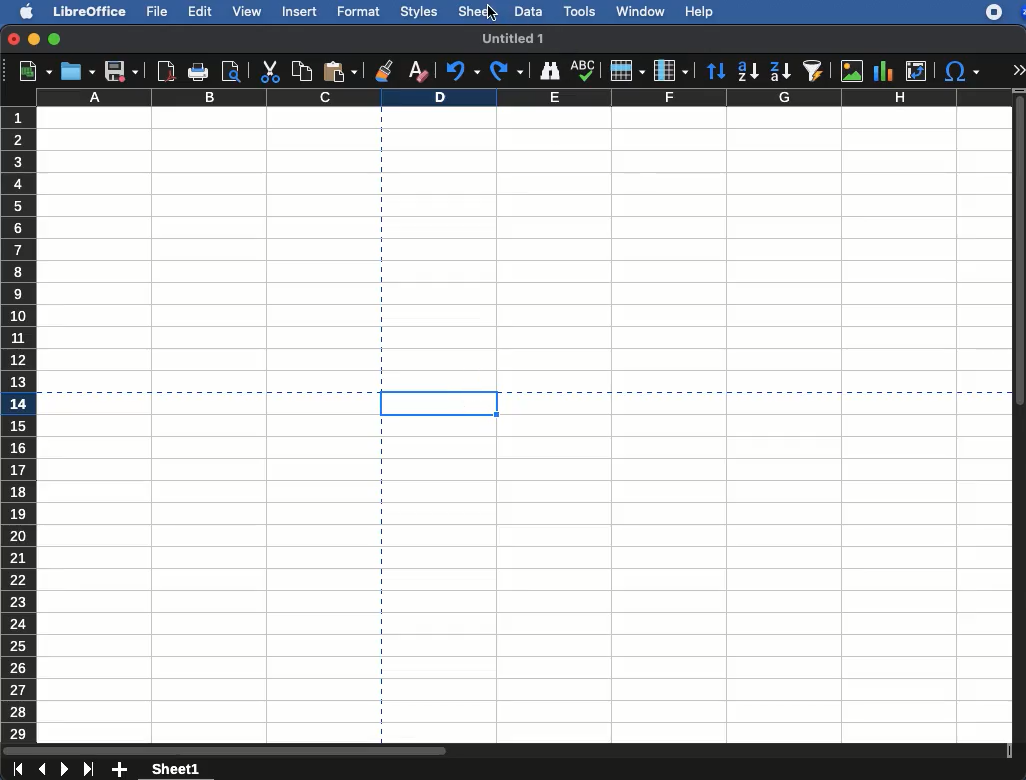 This screenshot has height=780, width=1026. I want to click on print, so click(199, 73).